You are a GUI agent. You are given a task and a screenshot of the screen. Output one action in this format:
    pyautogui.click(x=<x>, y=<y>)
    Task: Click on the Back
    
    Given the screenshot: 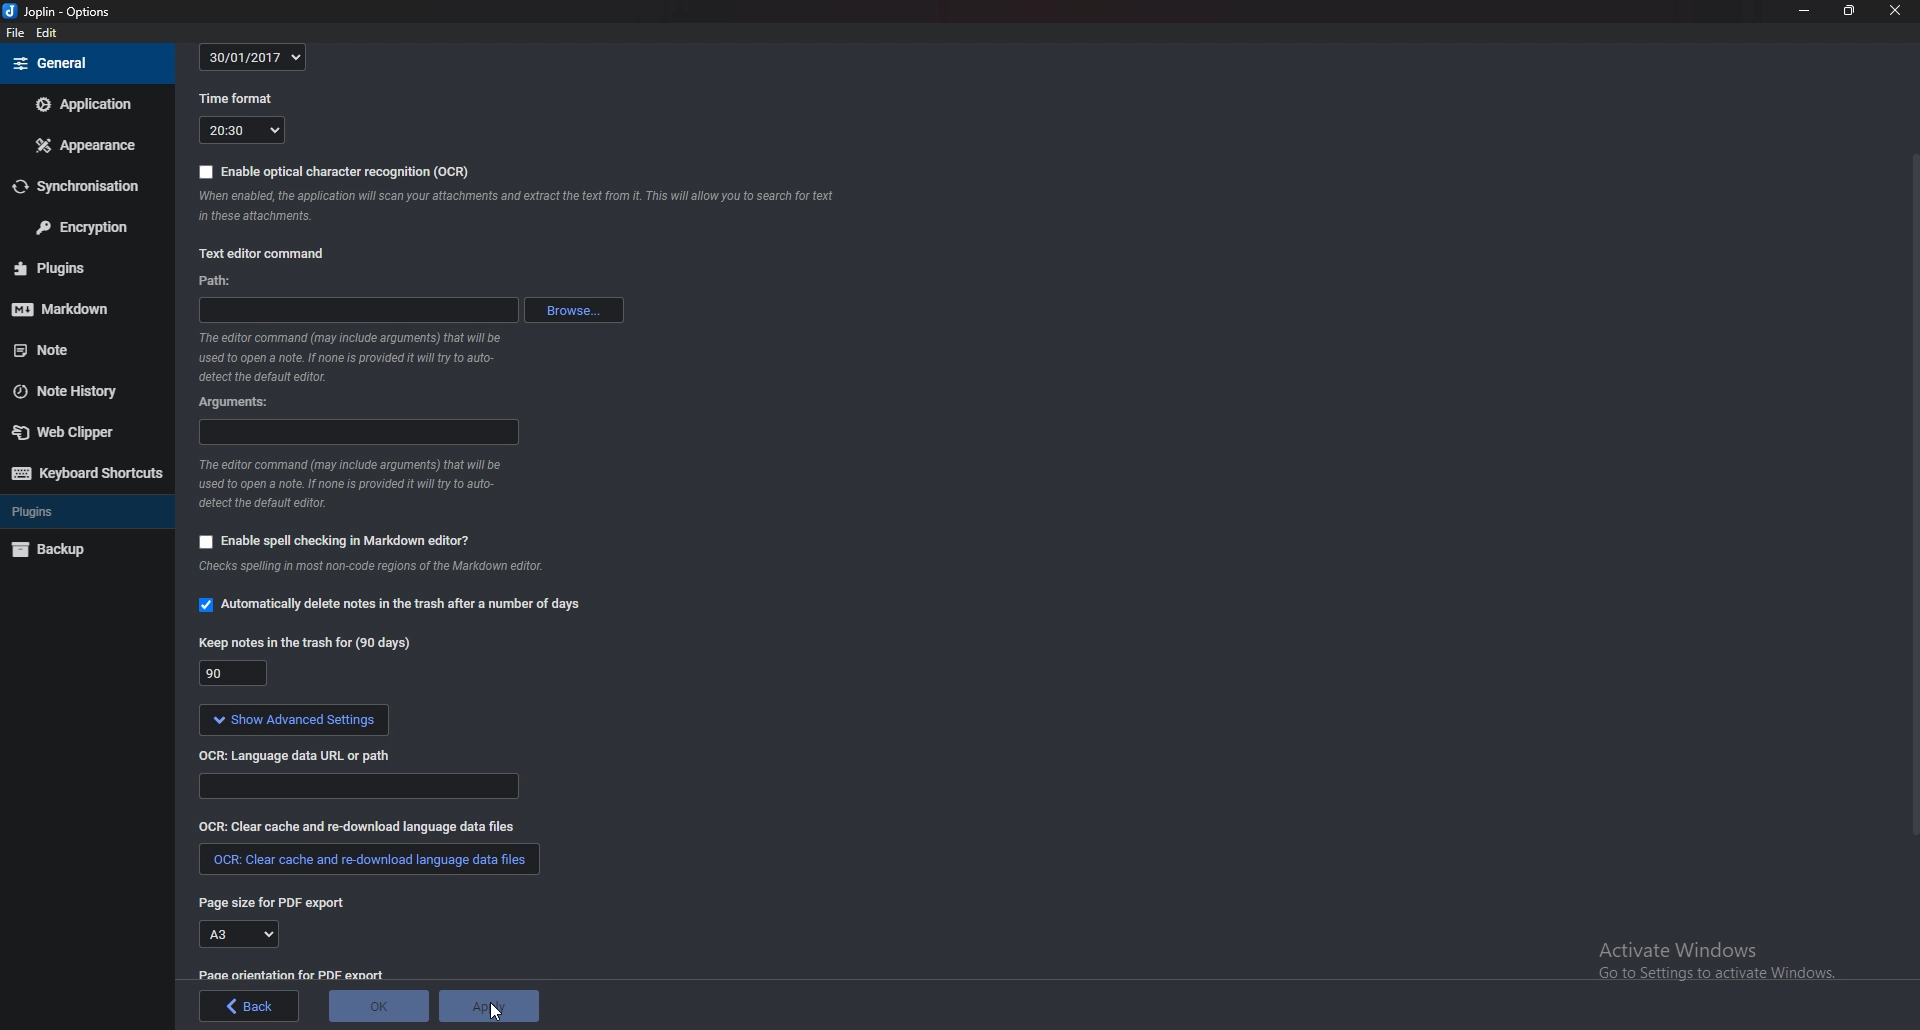 What is the action you would take?
    pyautogui.click(x=250, y=1006)
    